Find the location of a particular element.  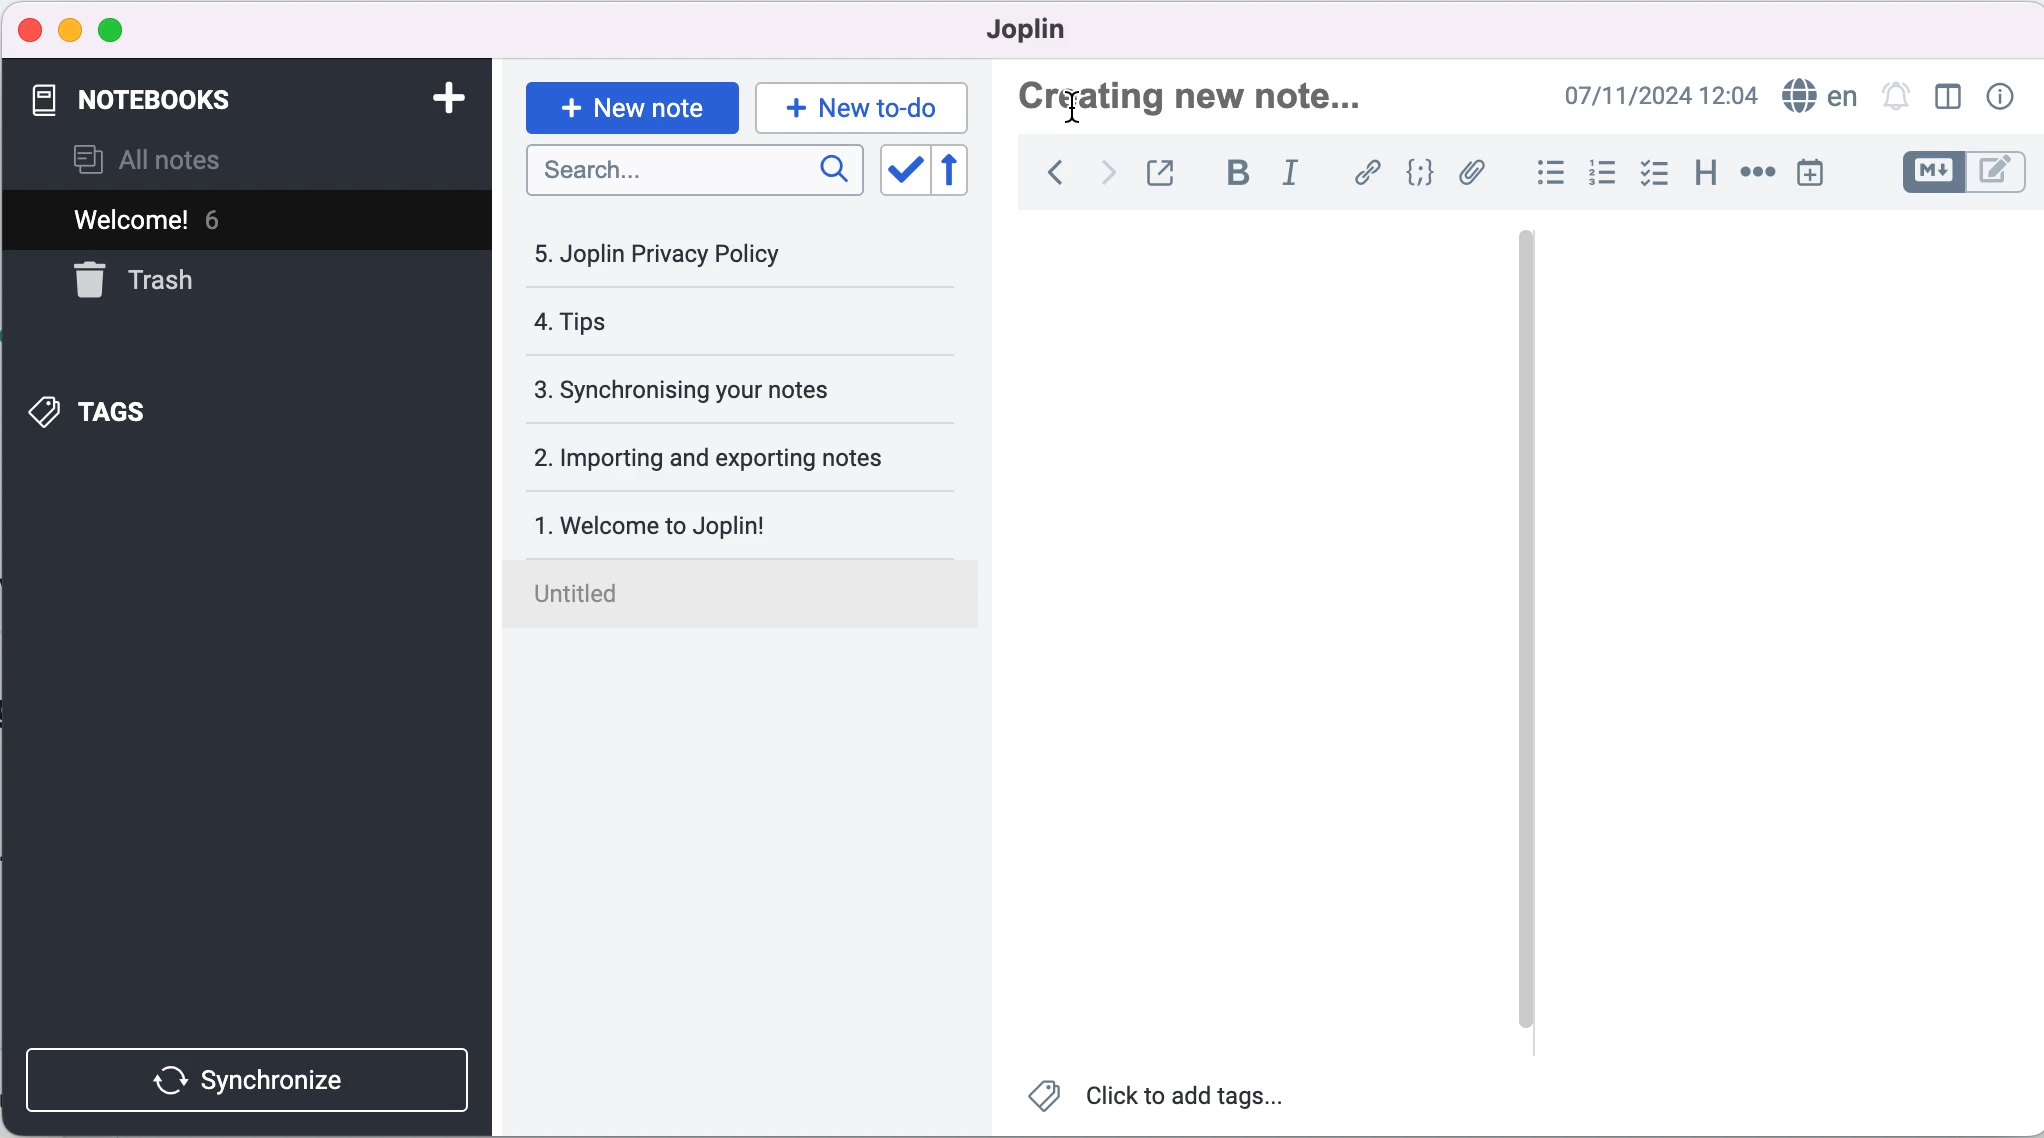

07/11/2024 09:02 is located at coordinates (1653, 95).